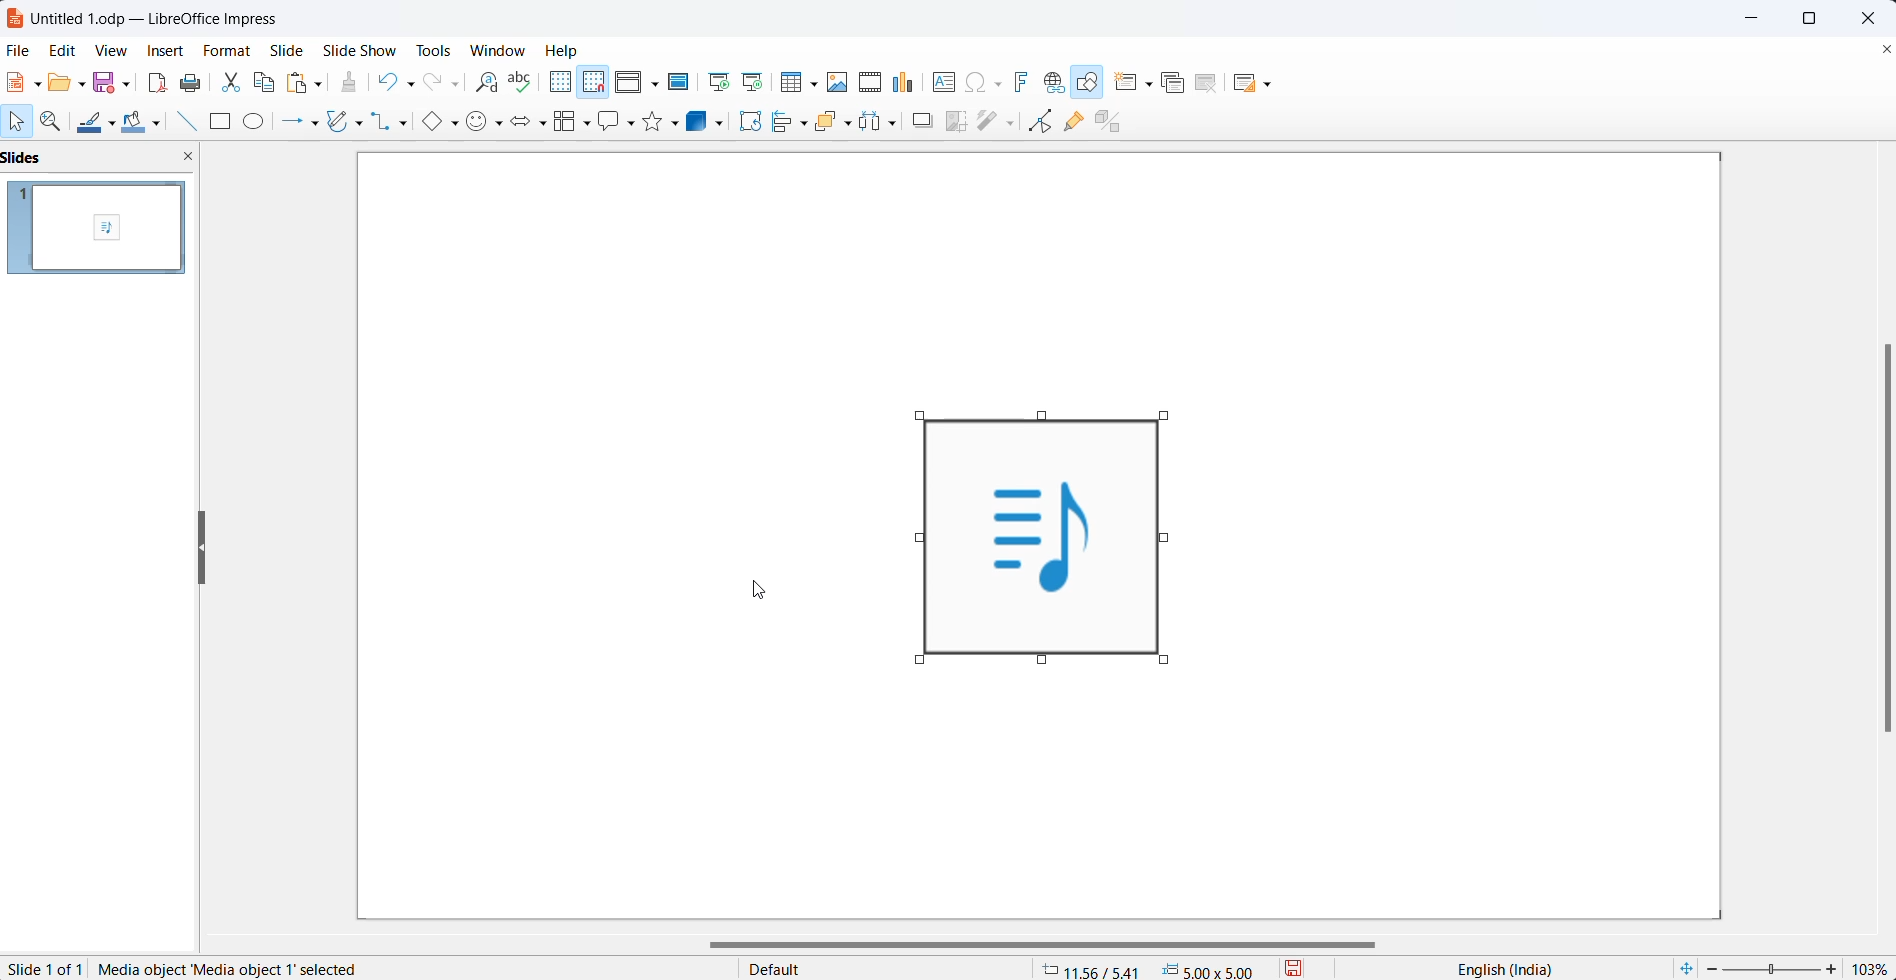 Image resolution: width=1896 pixels, height=980 pixels. Describe the element at coordinates (586, 125) in the screenshot. I see `flowchart options` at that location.